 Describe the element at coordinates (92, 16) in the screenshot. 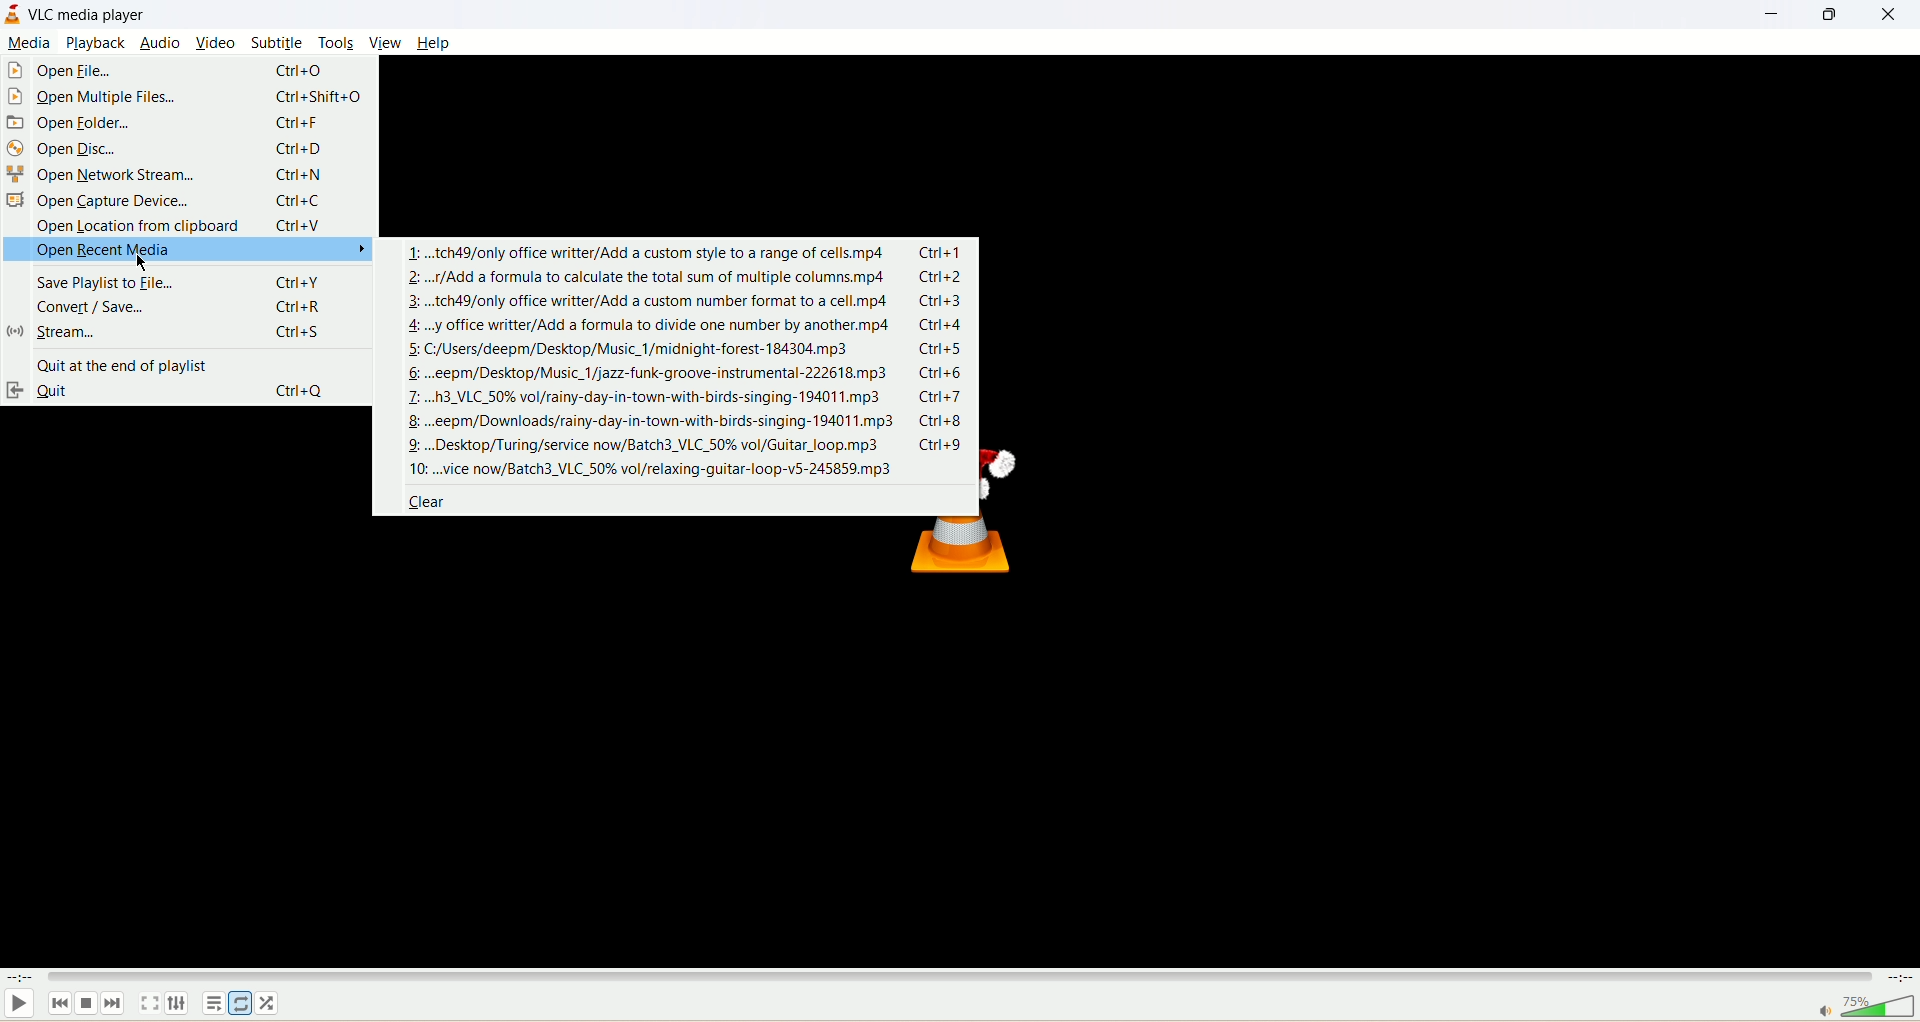

I see `VLC MEDIA PLAYER` at that location.